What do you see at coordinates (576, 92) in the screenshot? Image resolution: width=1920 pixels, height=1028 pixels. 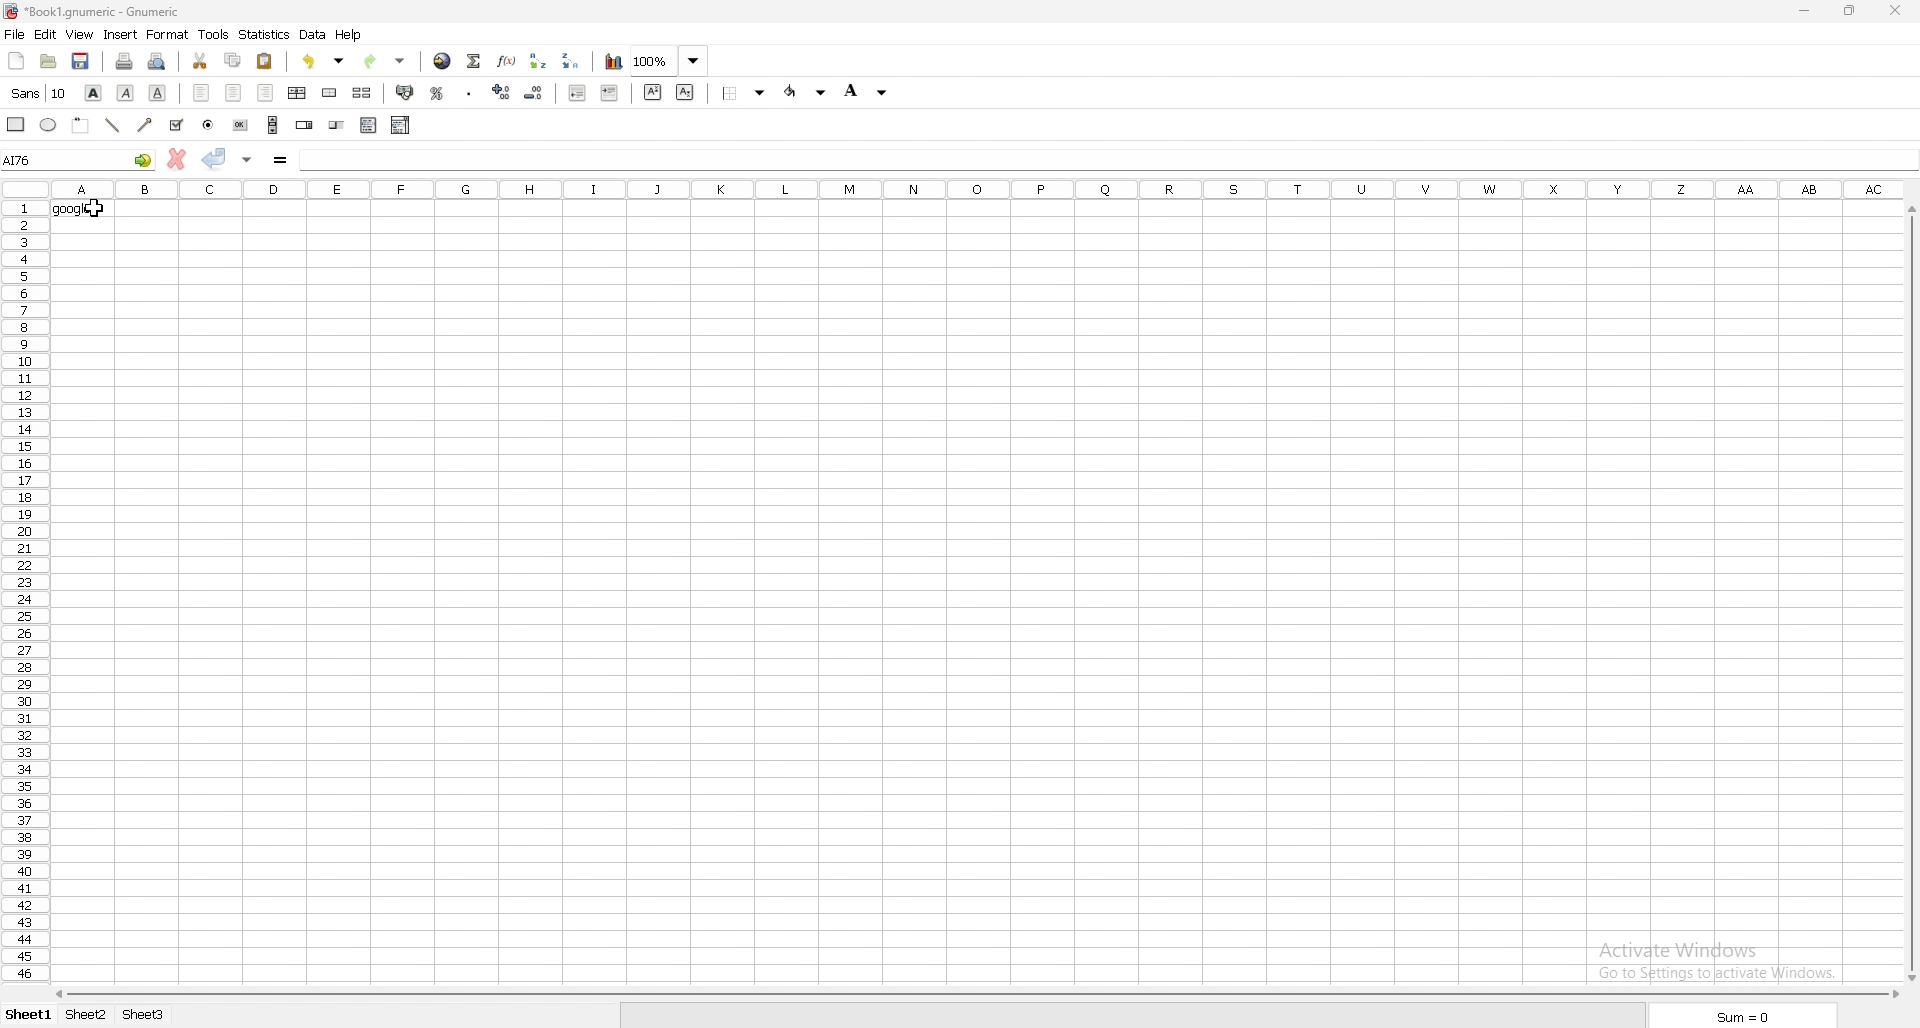 I see `decrease indent` at bounding box center [576, 92].